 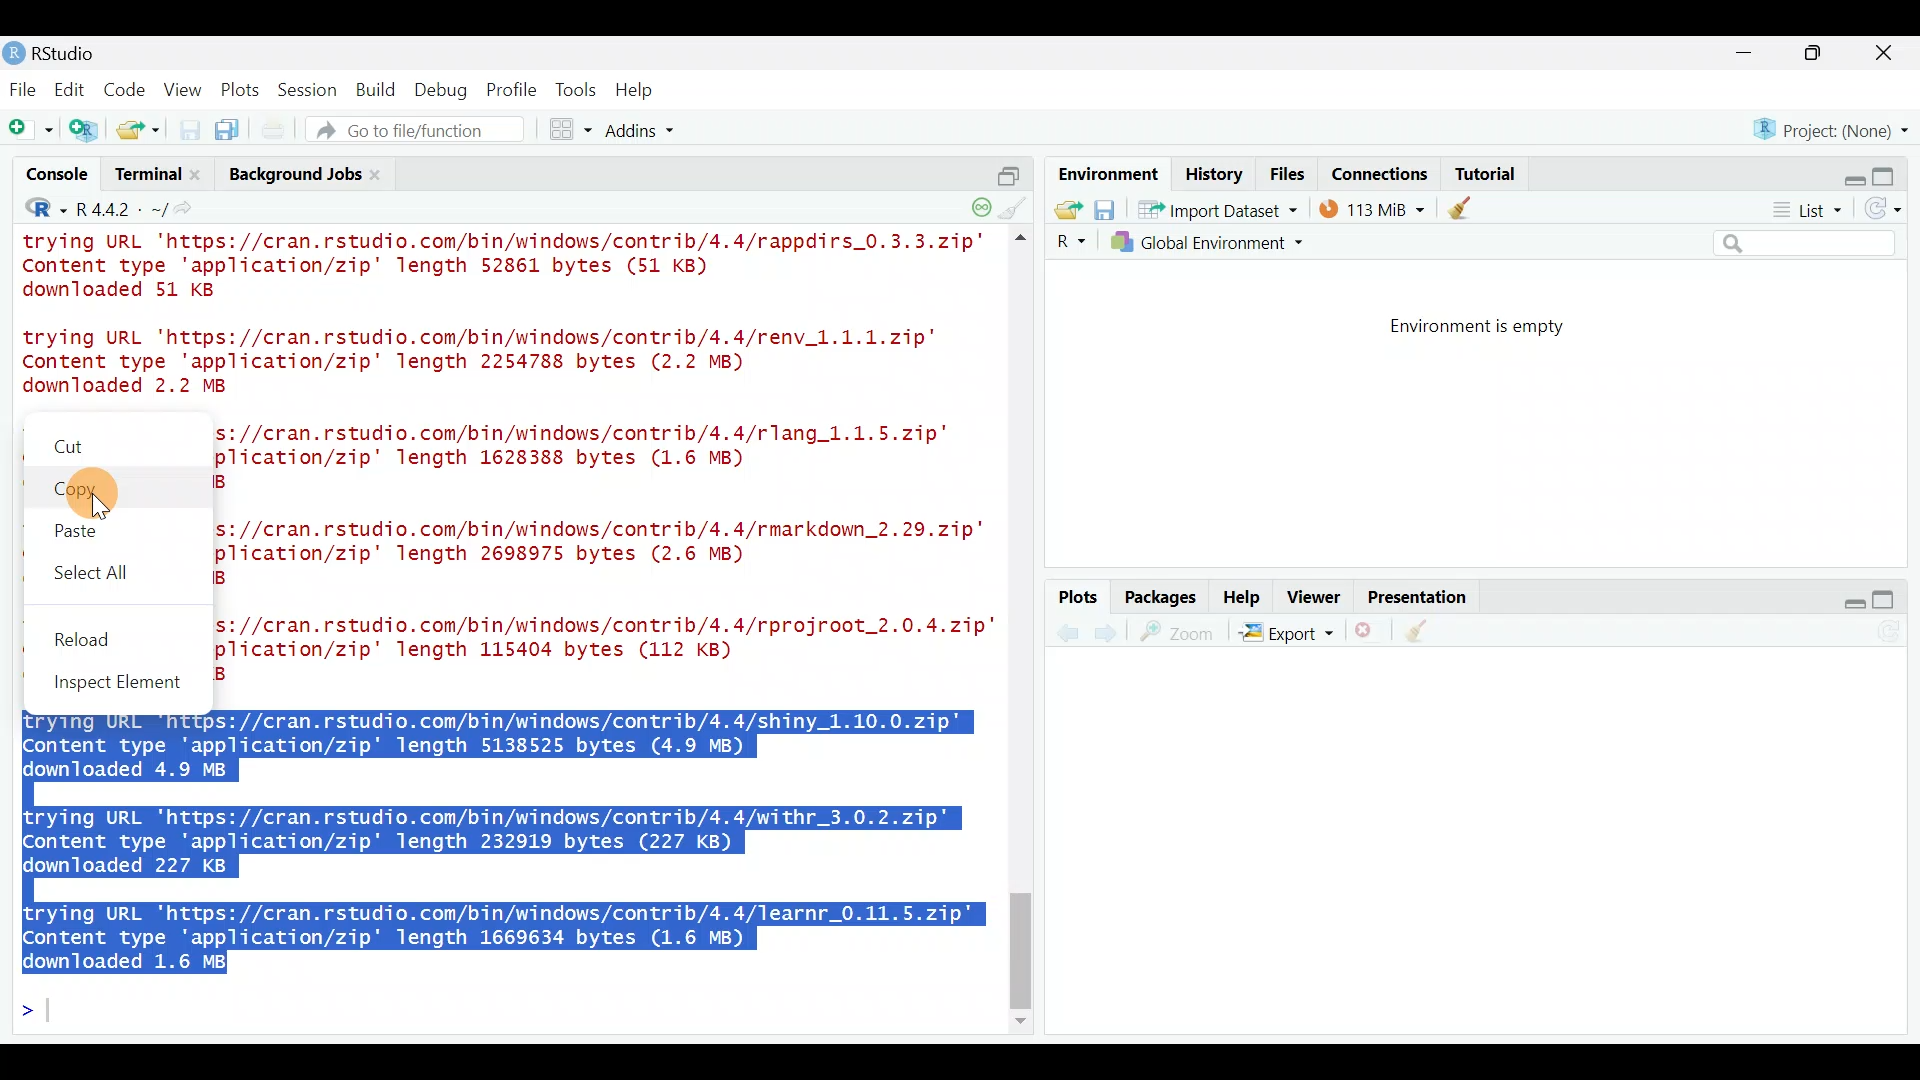 I want to click on Tools, so click(x=577, y=89).